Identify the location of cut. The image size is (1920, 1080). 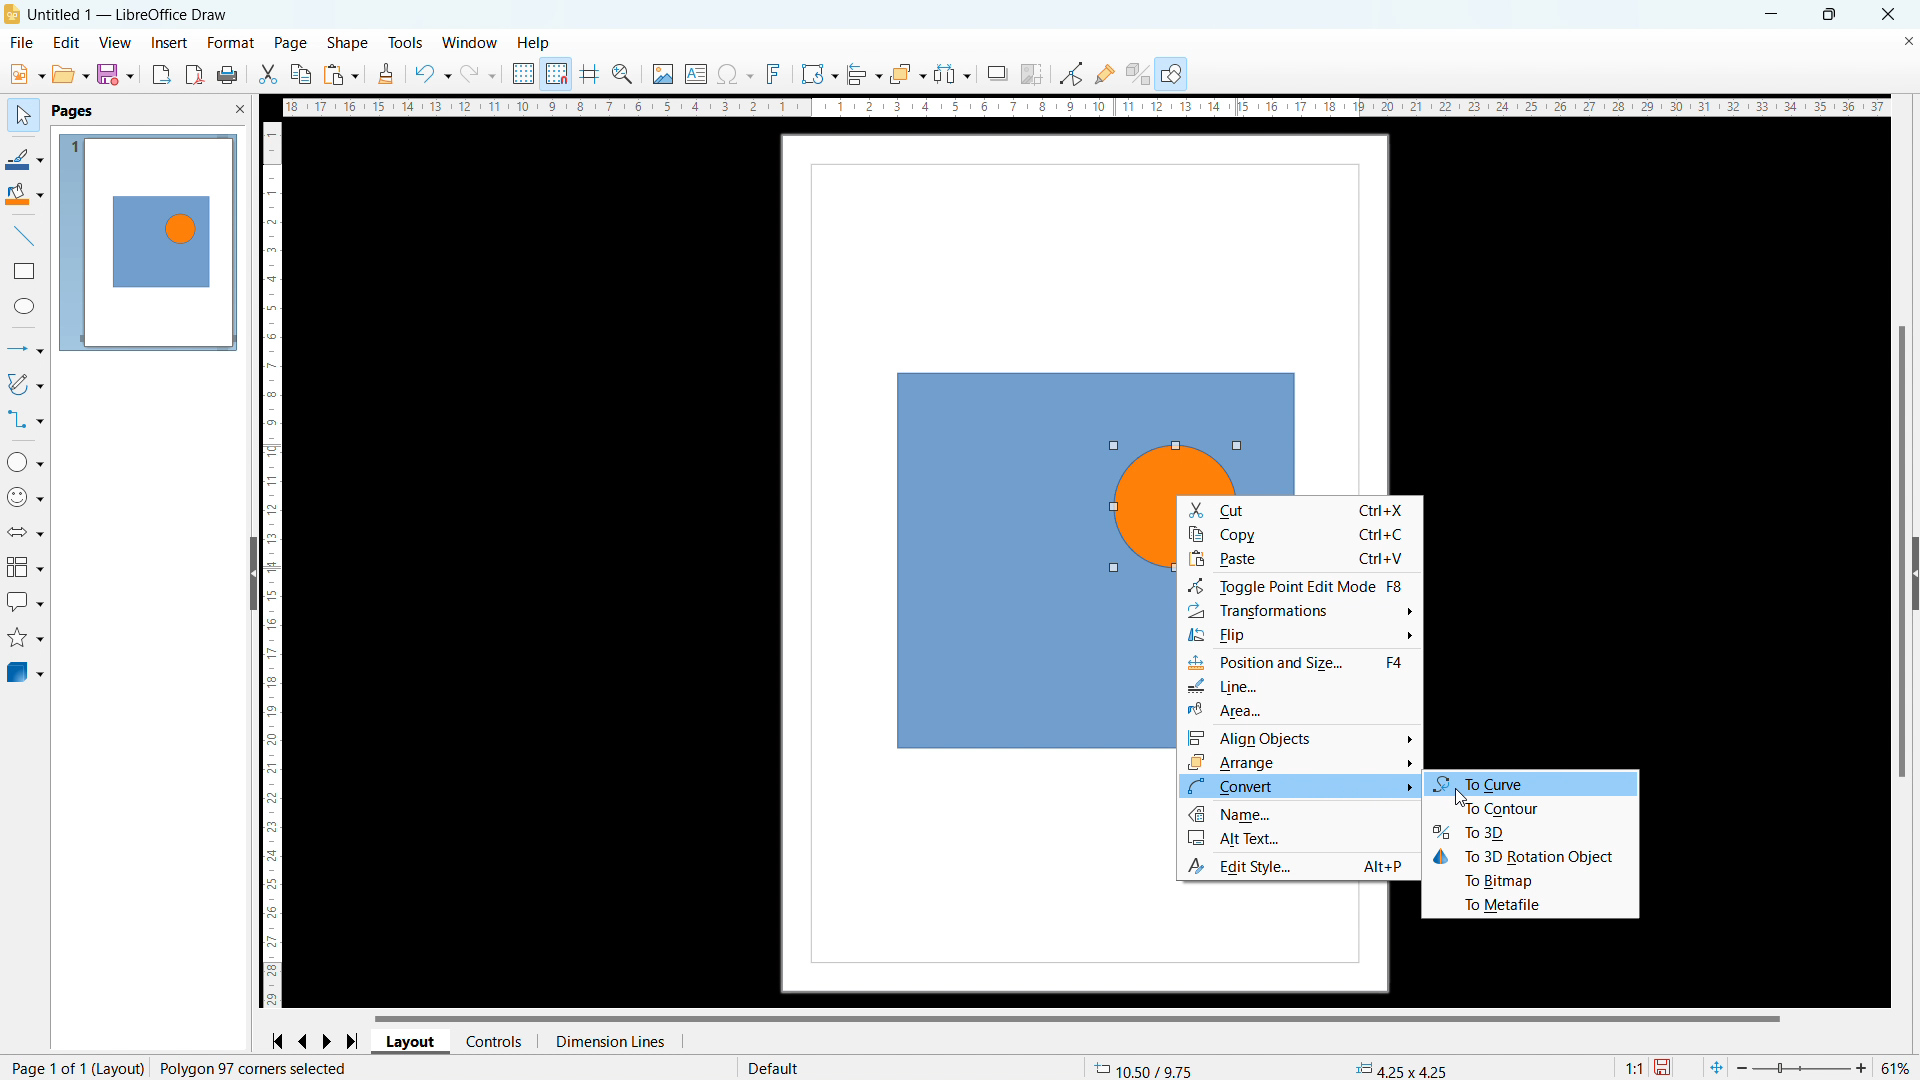
(267, 75).